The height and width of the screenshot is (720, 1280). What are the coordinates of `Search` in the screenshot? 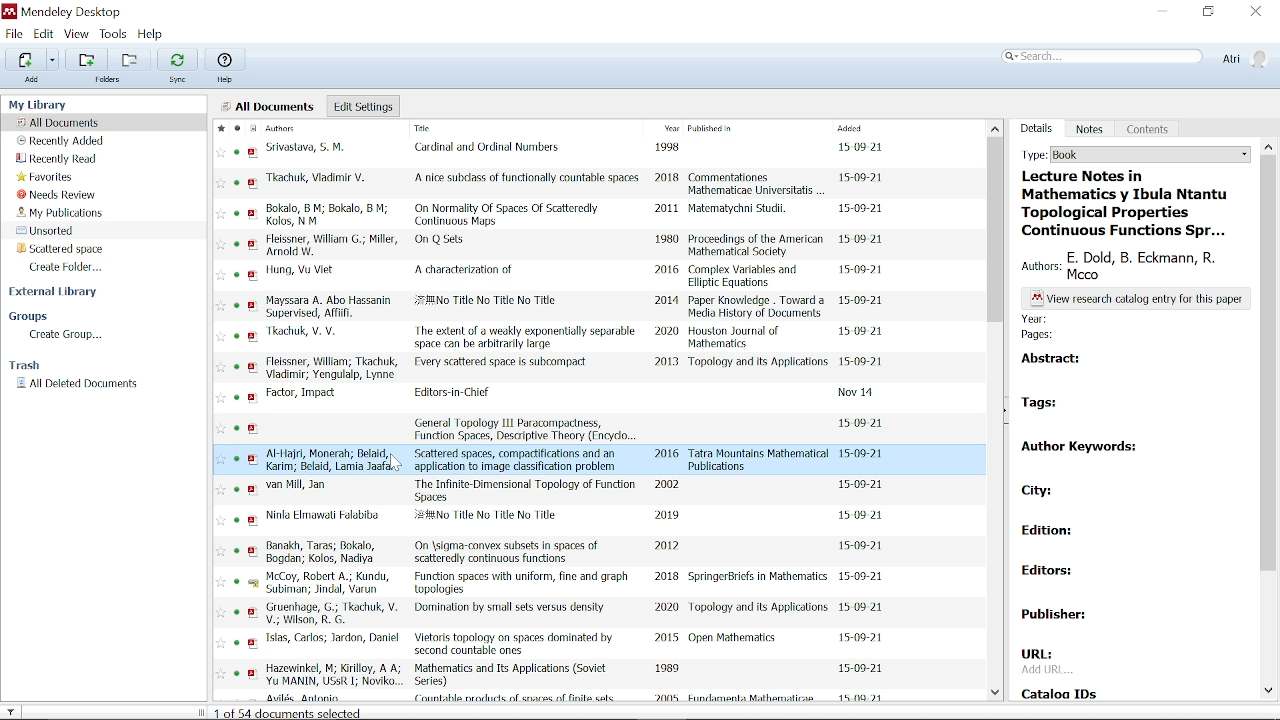 It's located at (1102, 57).